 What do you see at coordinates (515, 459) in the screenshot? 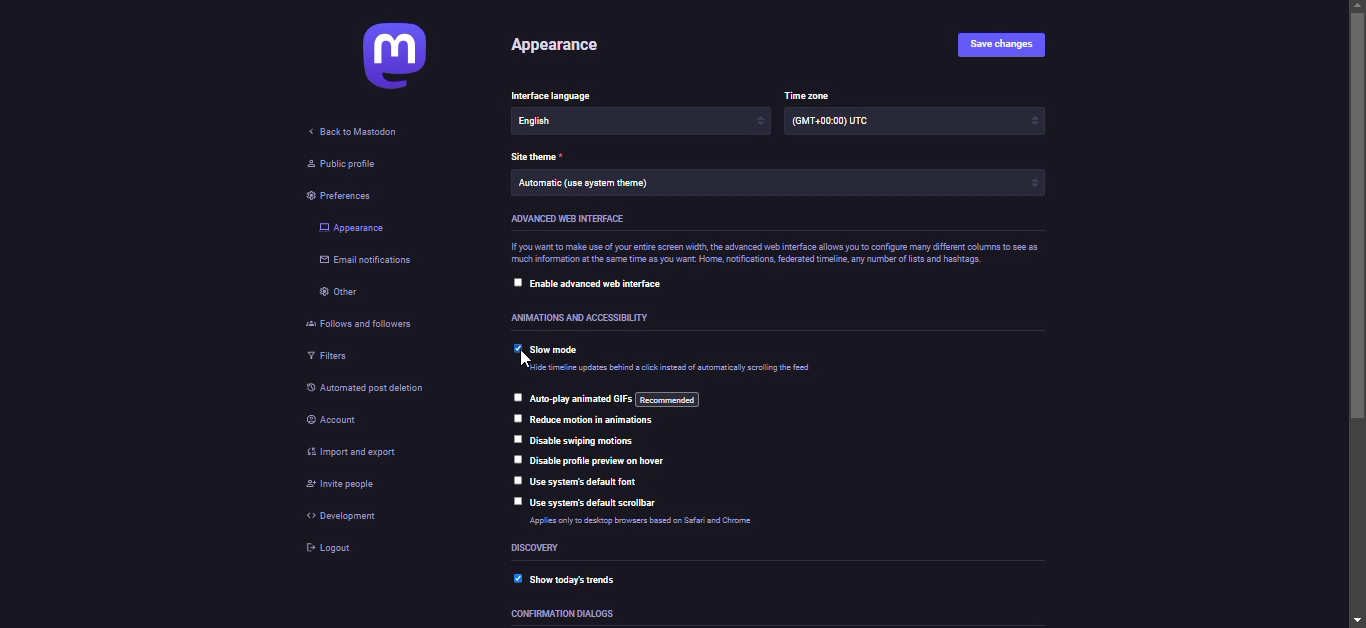
I see `click to select` at bounding box center [515, 459].